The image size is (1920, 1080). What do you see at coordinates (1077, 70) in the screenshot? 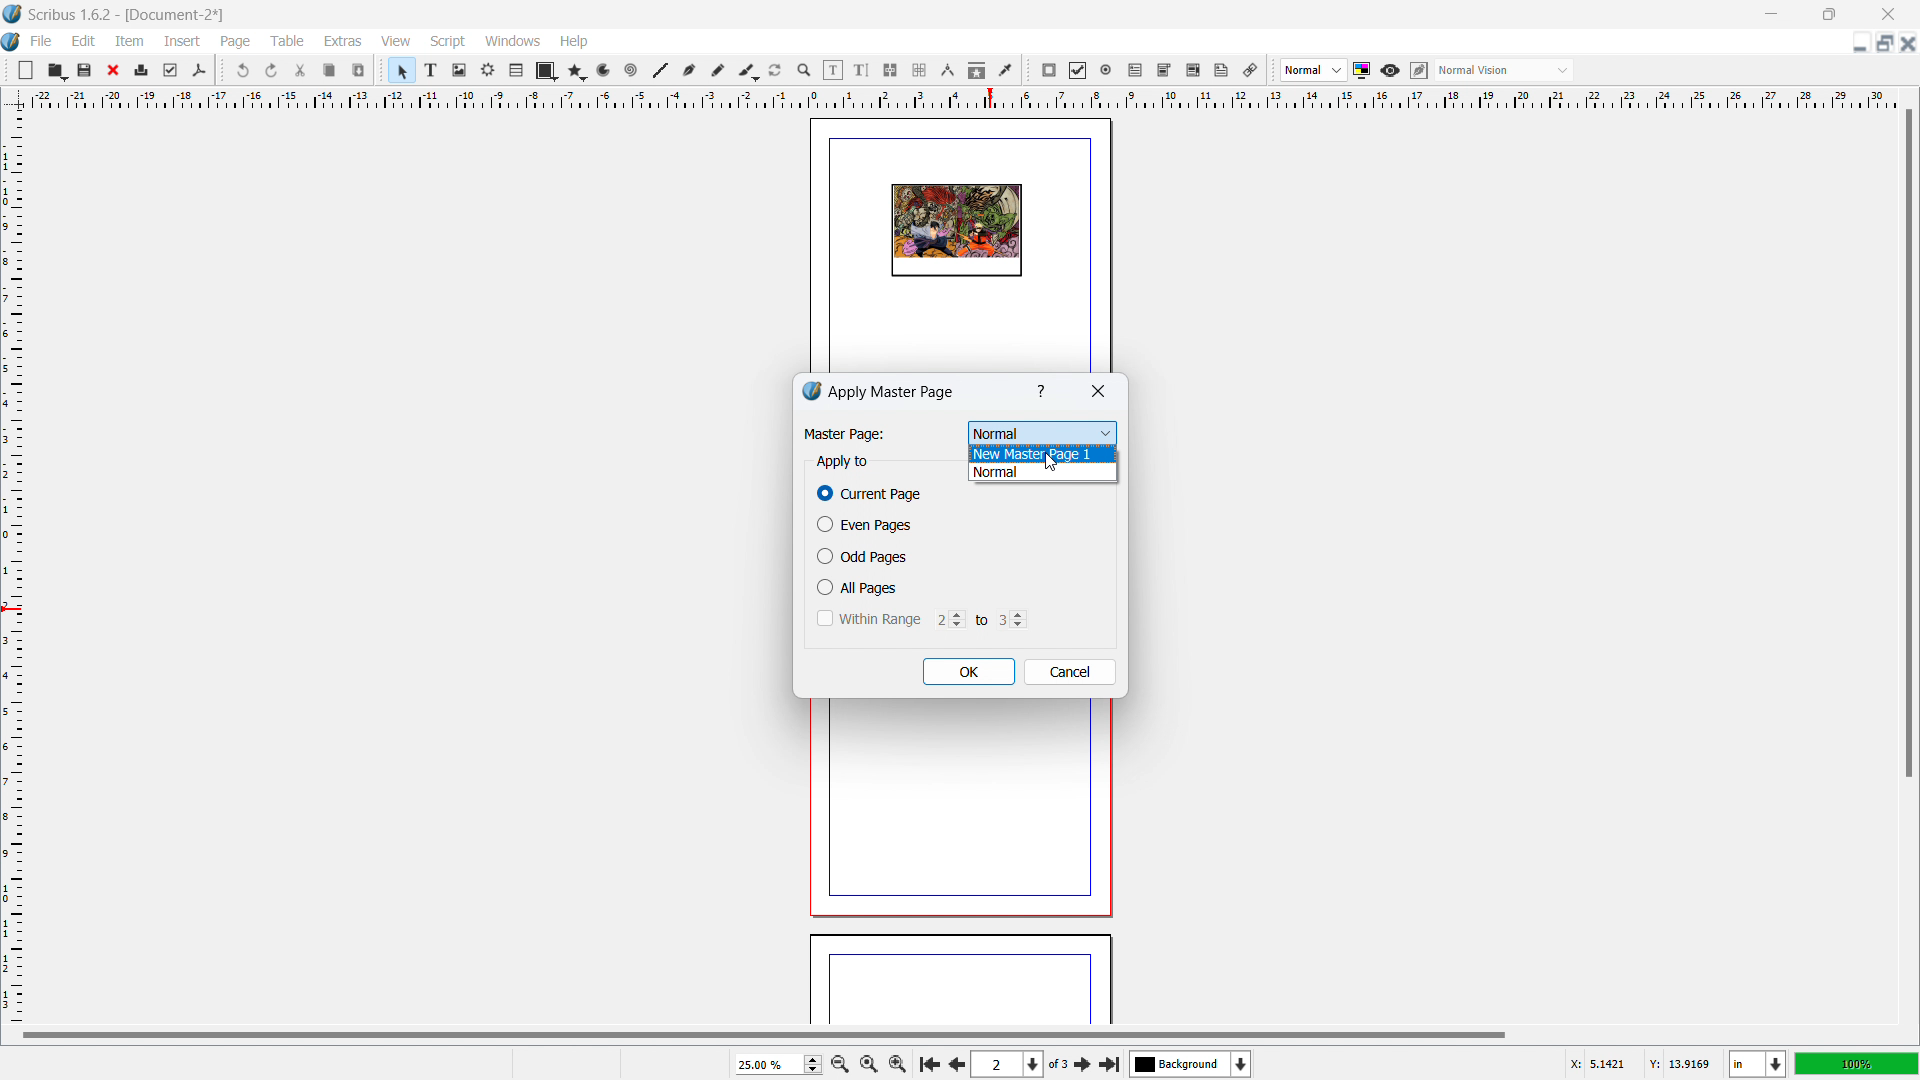
I see `pdf checkbox` at bounding box center [1077, 70].